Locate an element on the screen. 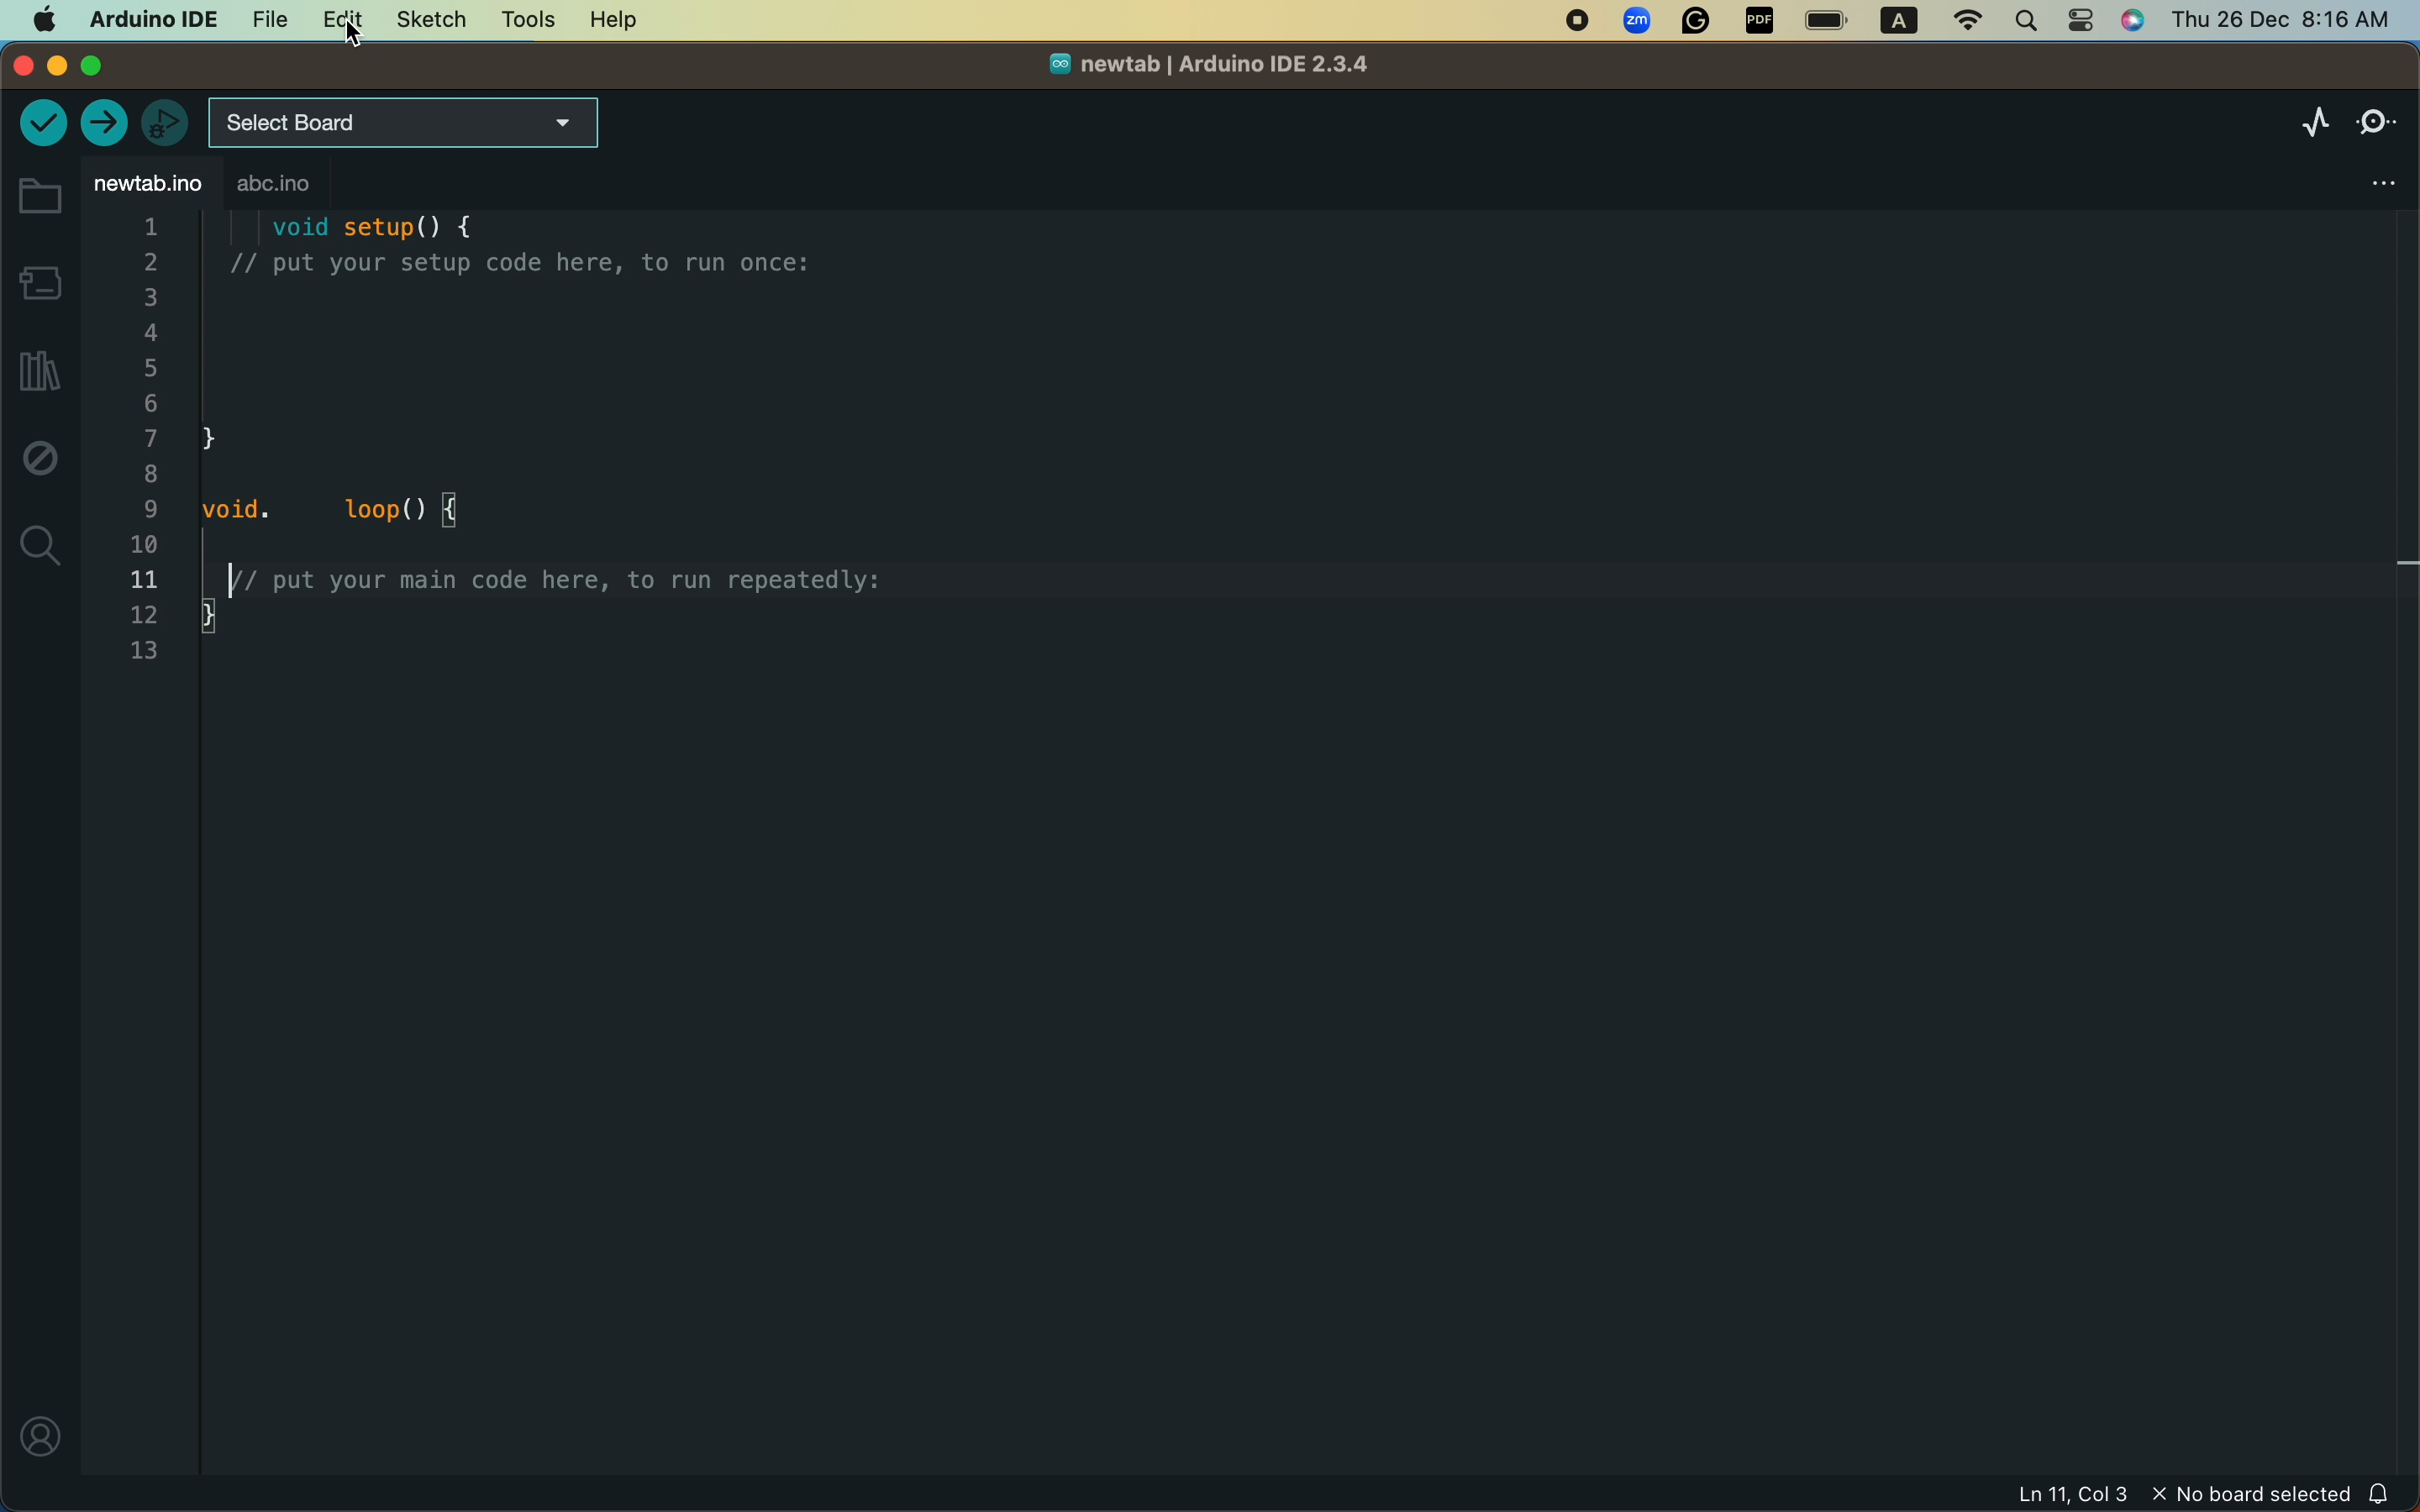 This screenshot has height=1512, width=2420. abc is located at coordinates (321, 186).